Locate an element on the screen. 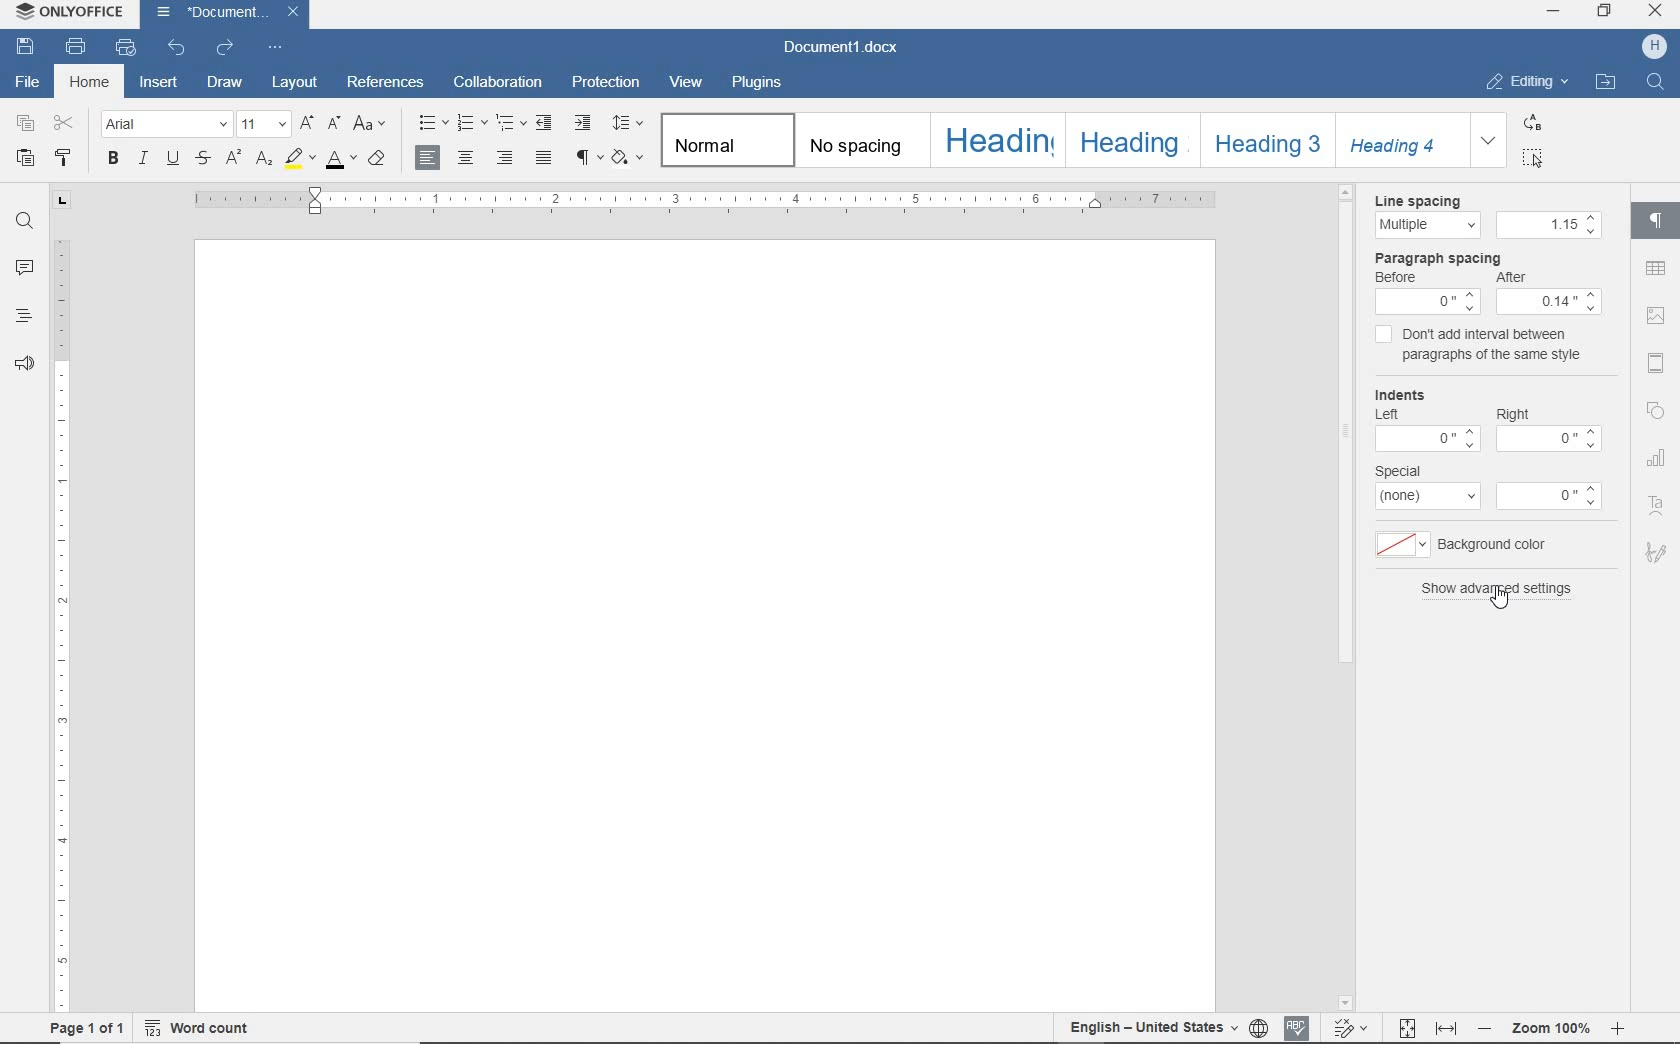 Image resolution: width=1680 pixels, height=1044 pixels. MINIMIZE is located at coordinates (1554, 11).